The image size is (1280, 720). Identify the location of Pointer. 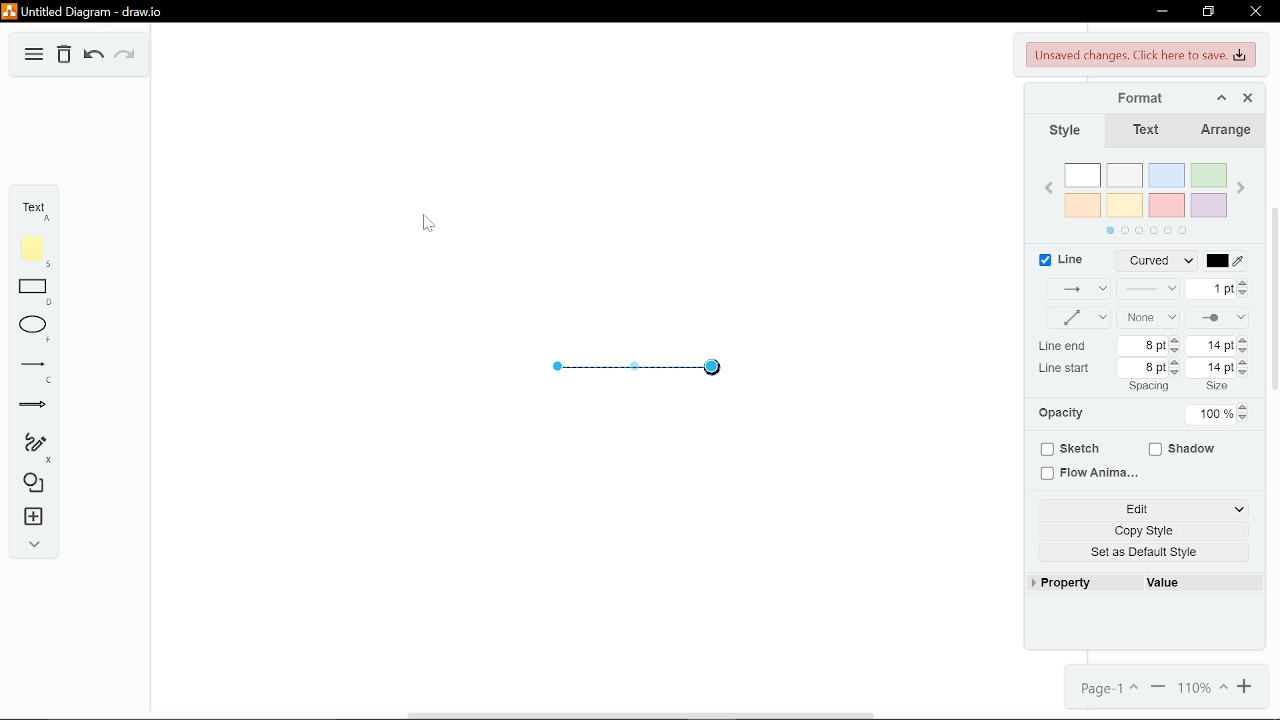
(429, 221).